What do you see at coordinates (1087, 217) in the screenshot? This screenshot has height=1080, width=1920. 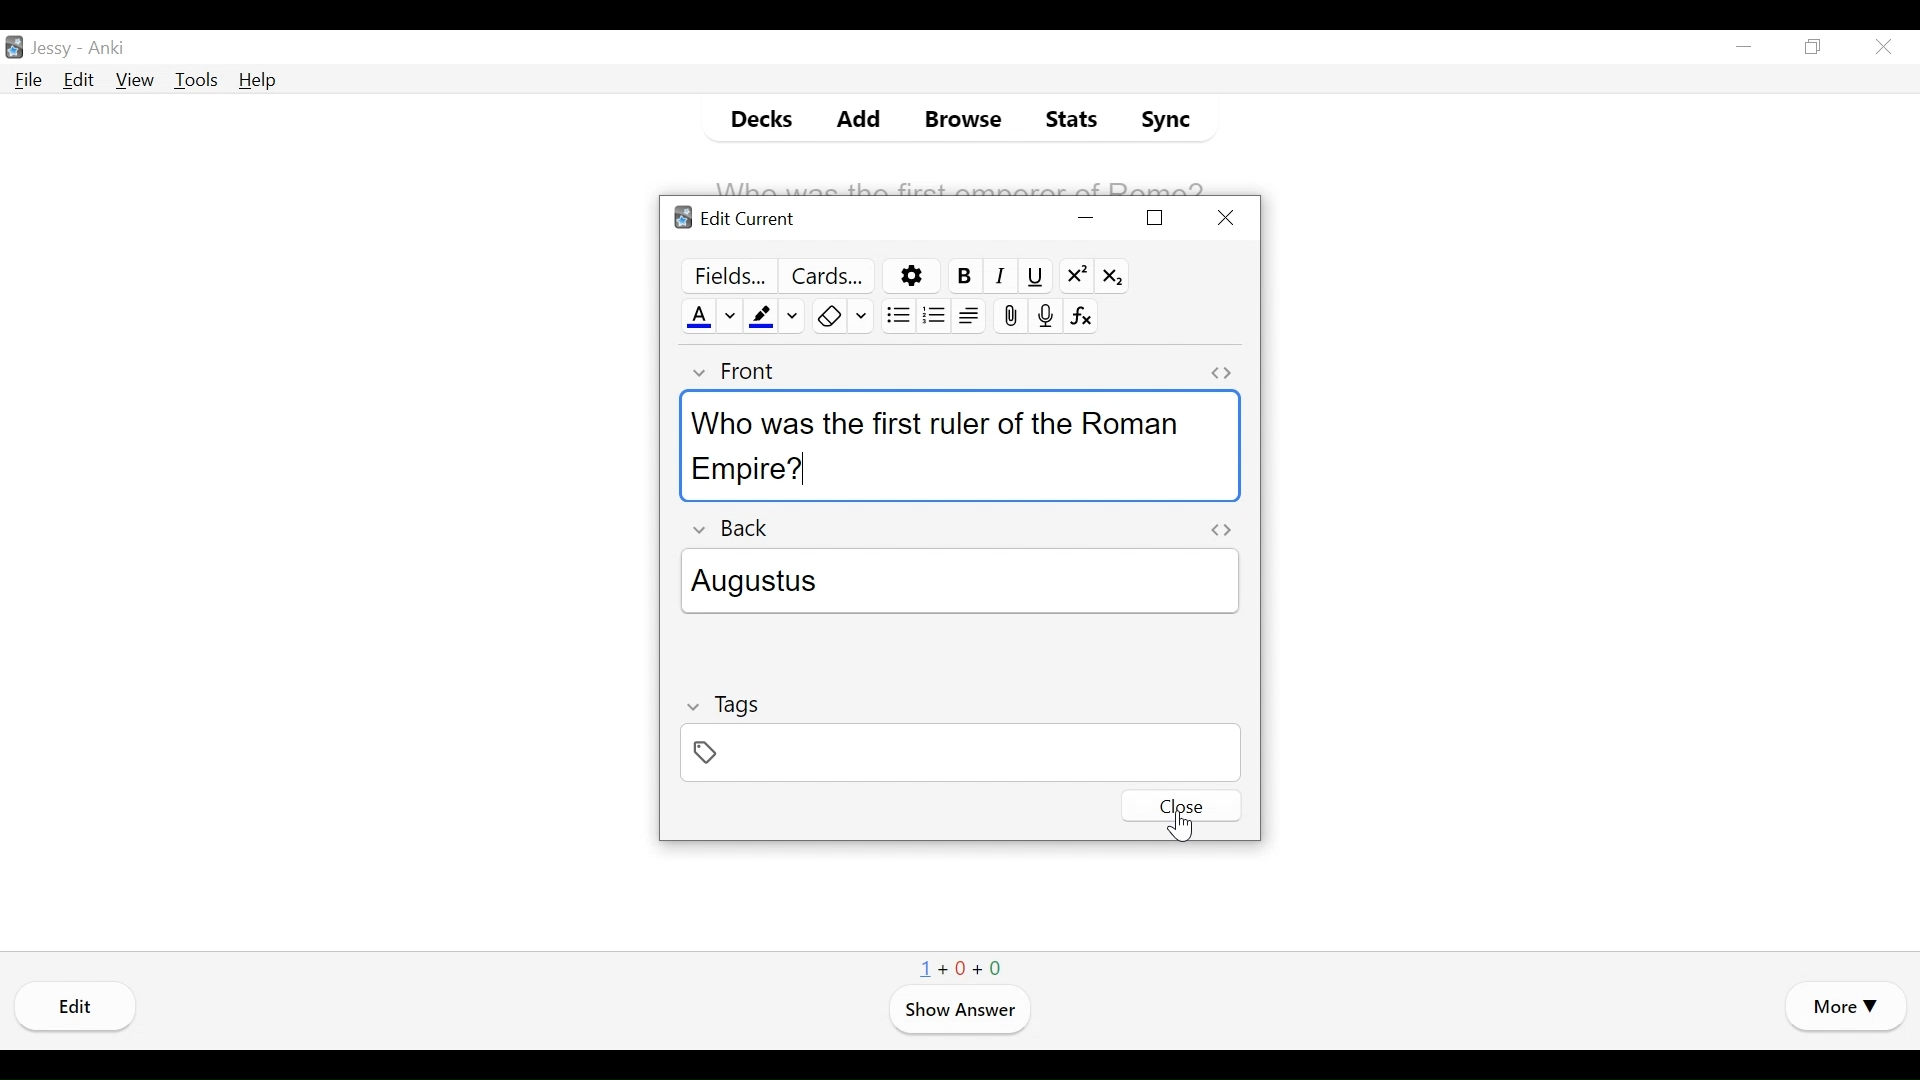 I see `minimize` at bounding box center [1087, 217].